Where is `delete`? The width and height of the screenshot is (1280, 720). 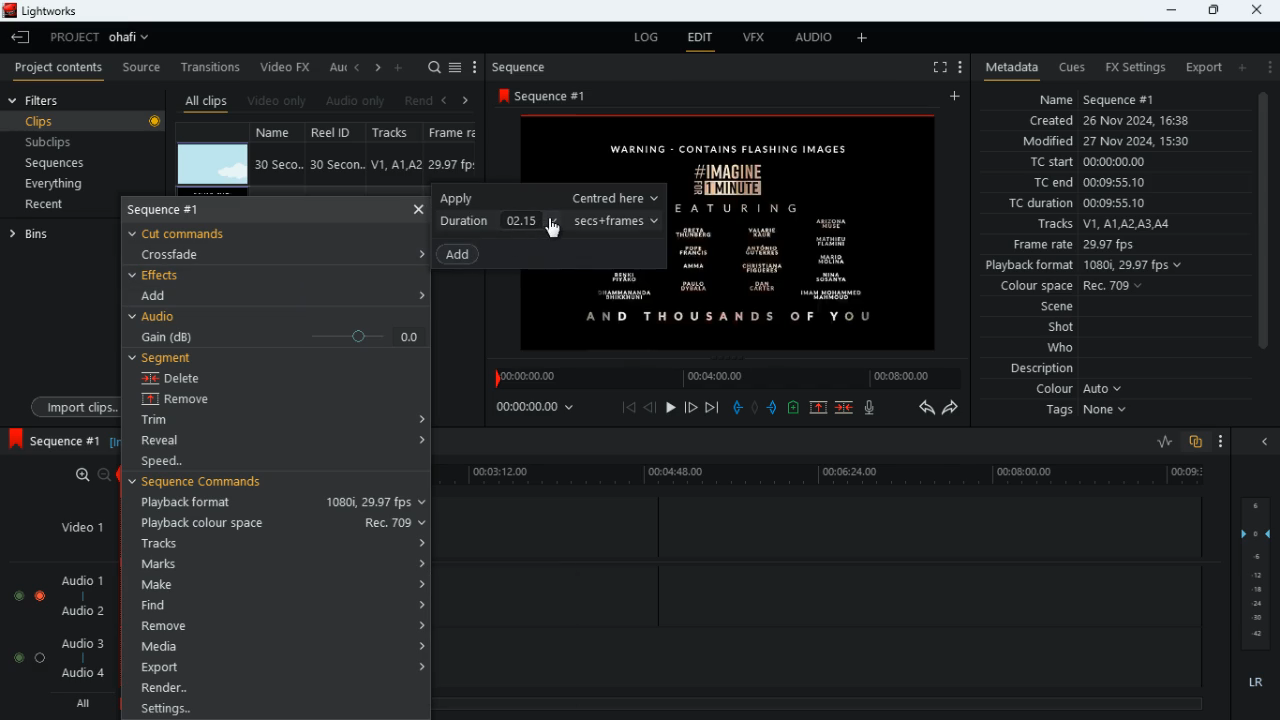 delete is located at coordinates (188, 378).